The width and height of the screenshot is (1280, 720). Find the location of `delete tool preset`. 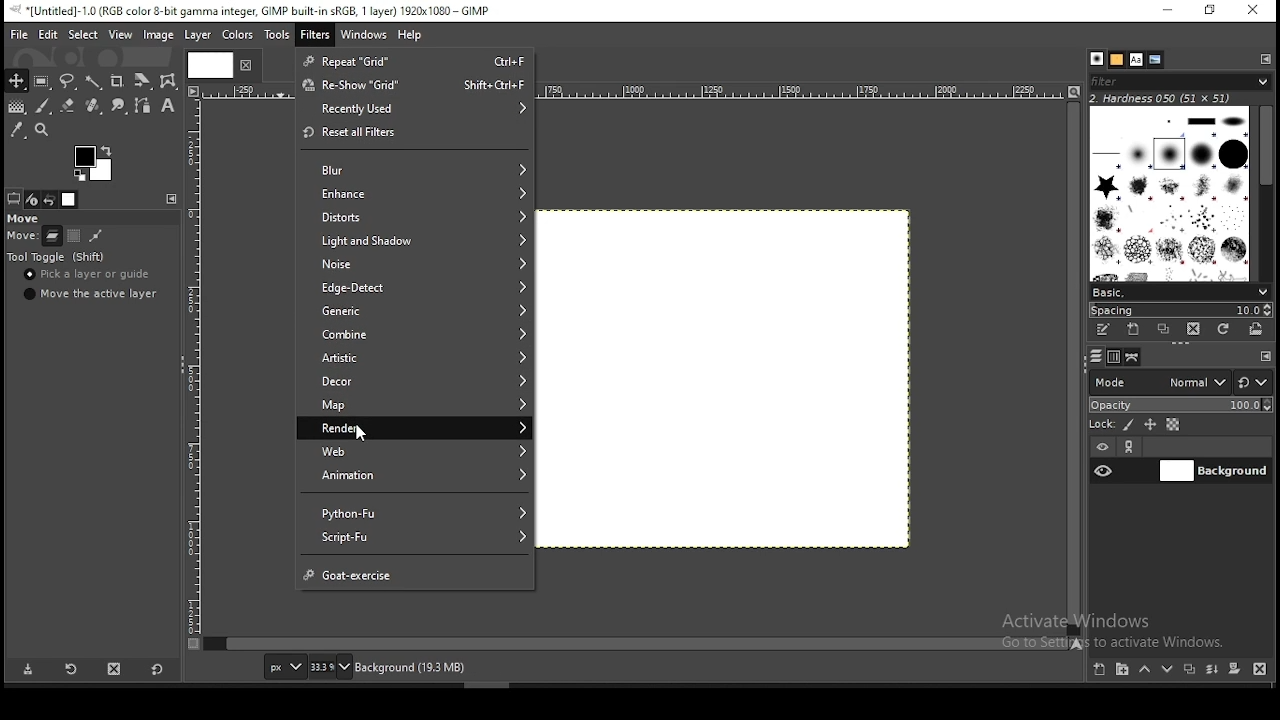

delete tool preset is located at coordinates (122, 671).